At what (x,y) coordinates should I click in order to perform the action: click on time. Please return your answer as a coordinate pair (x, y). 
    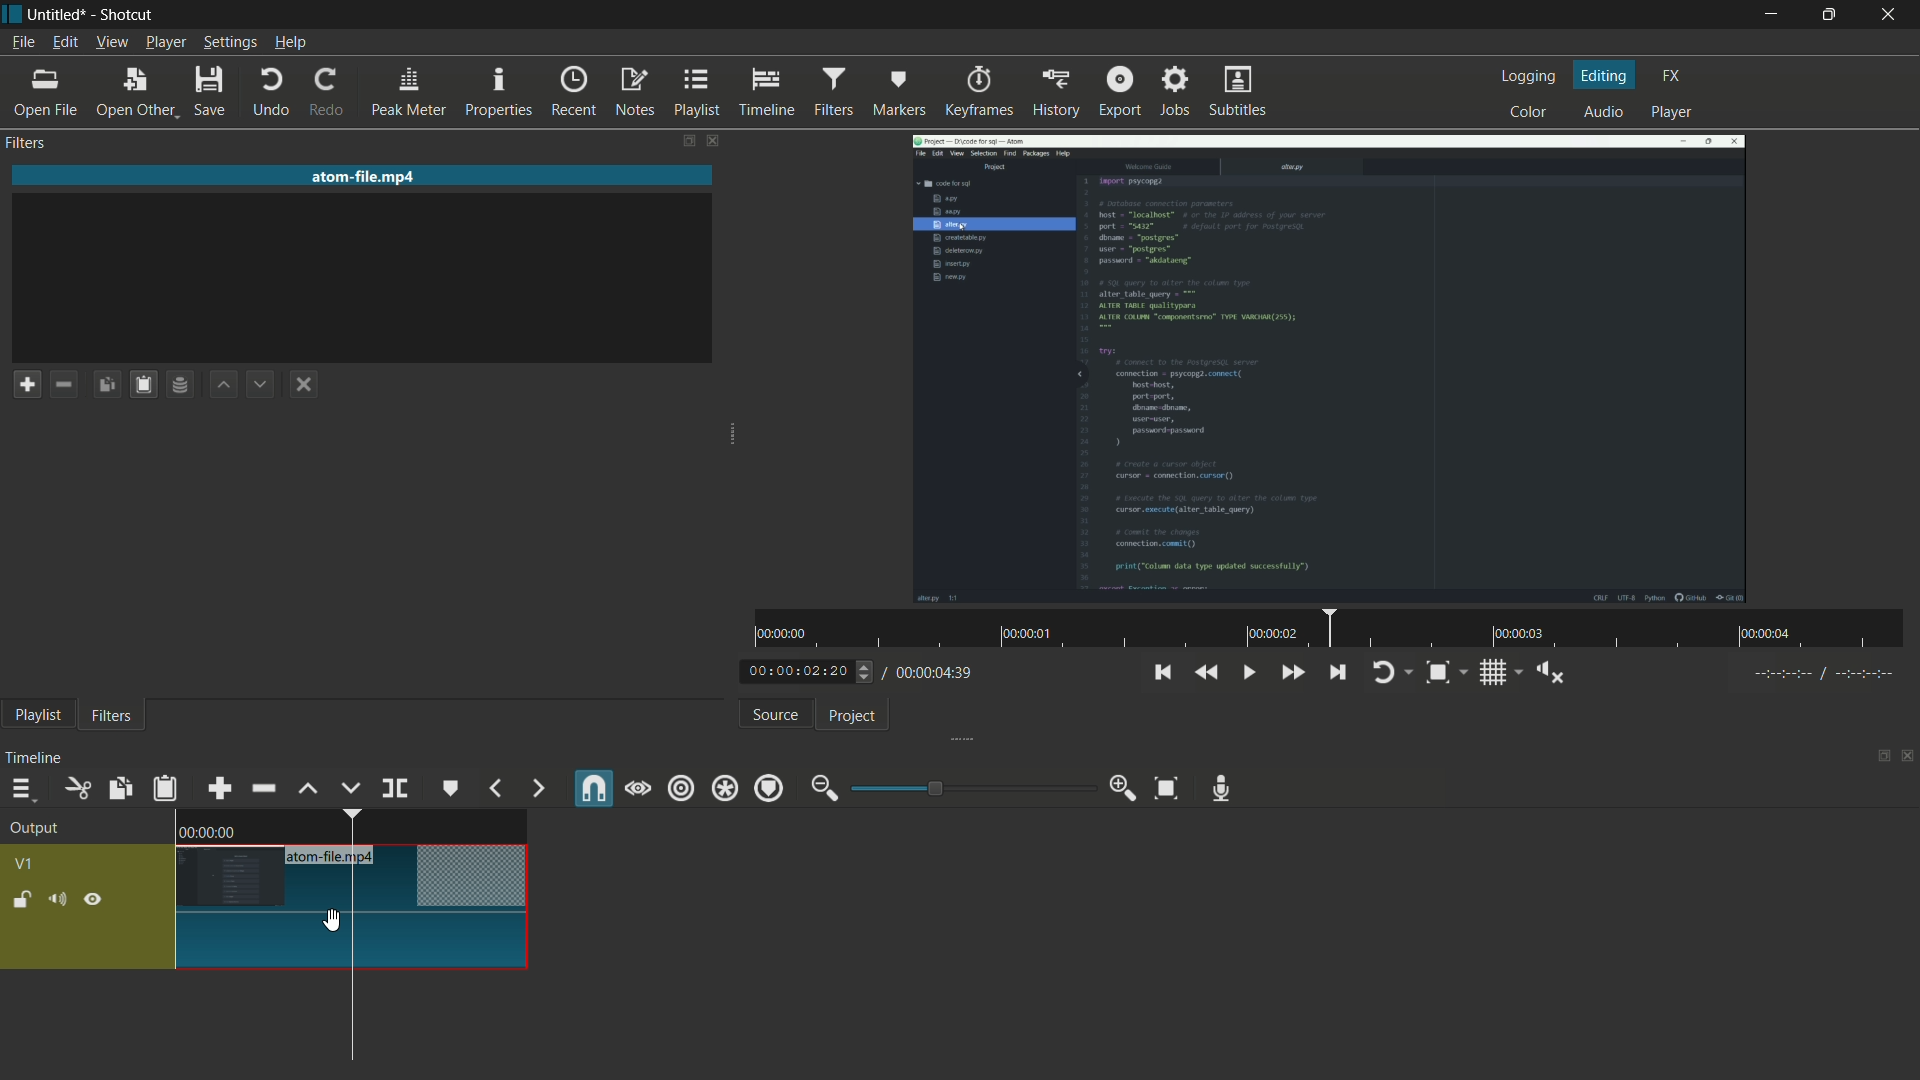
    Looking at the image, I should click on (1335, 629).